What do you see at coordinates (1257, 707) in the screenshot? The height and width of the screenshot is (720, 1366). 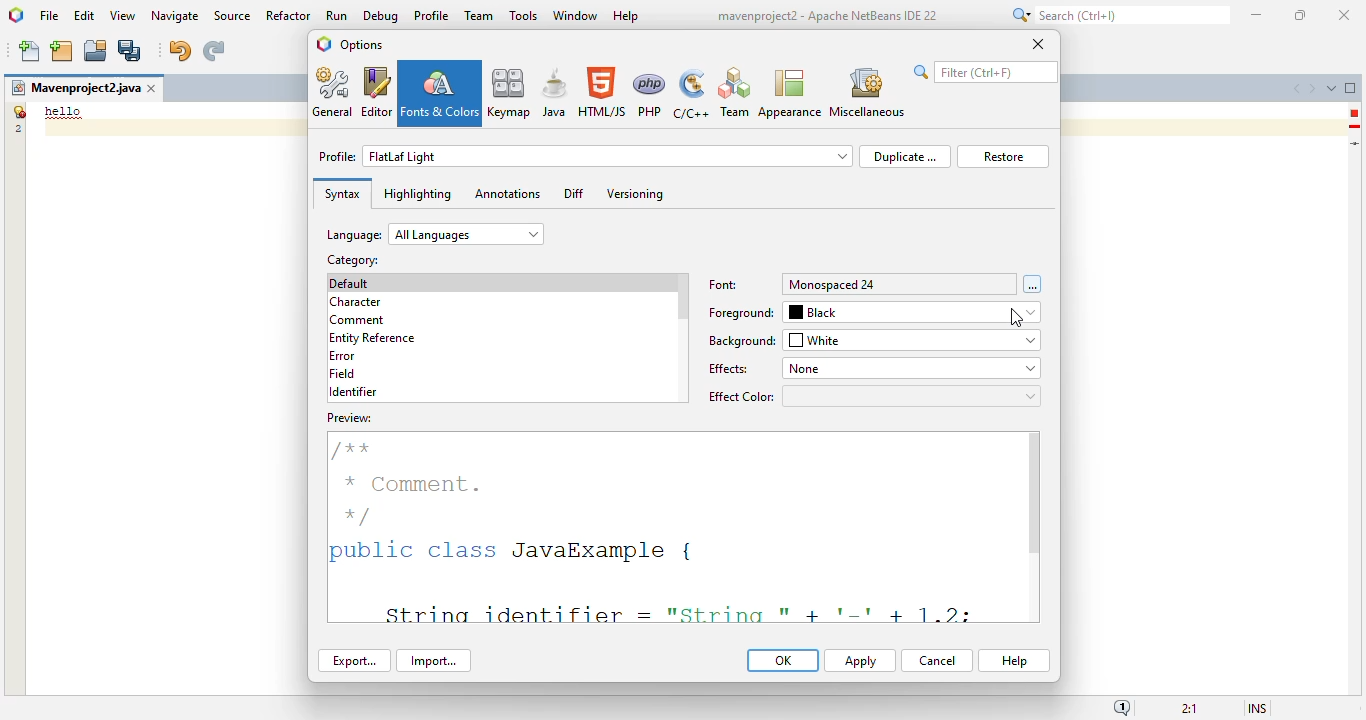 I see `insert mode` at bounding box center [1257, 707].